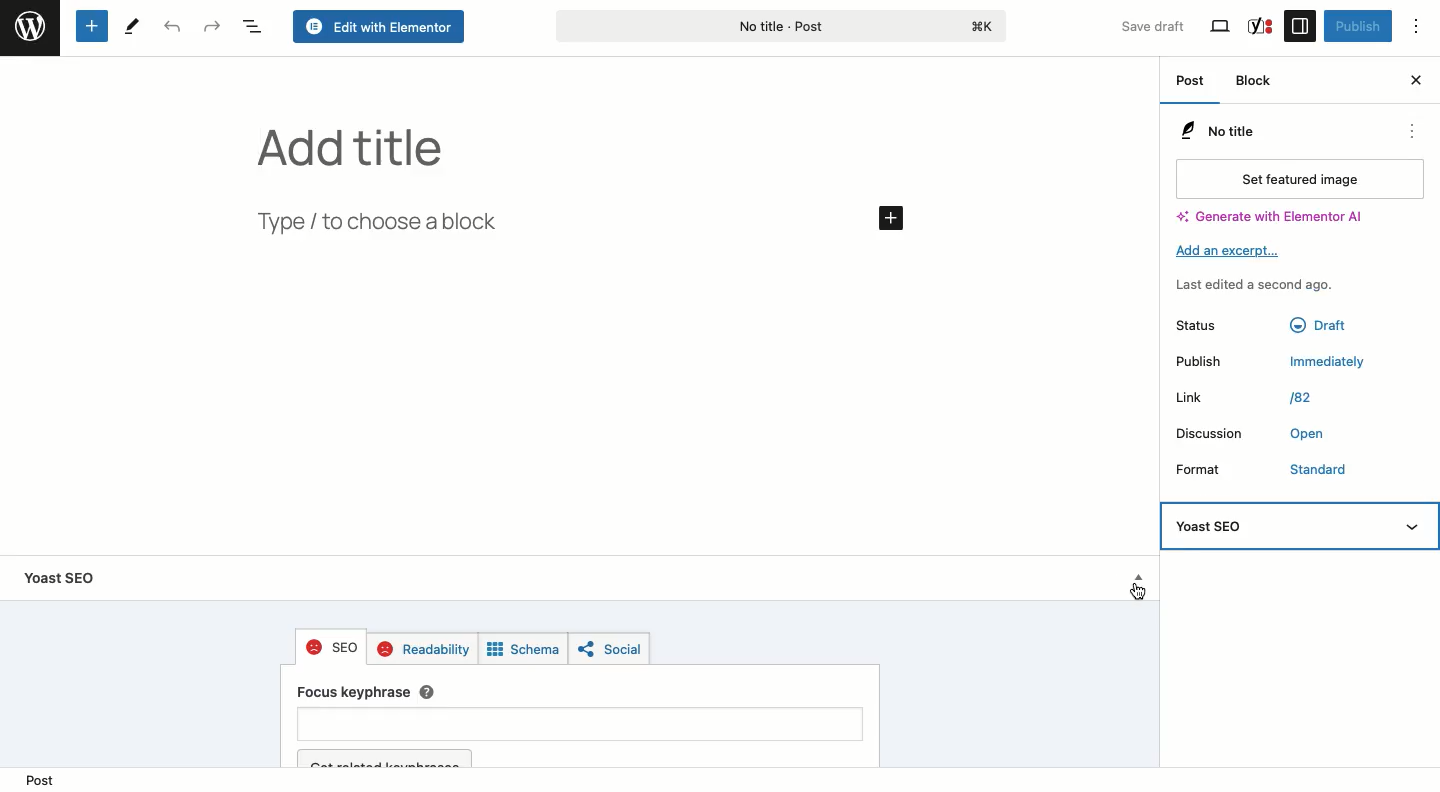  What do you see at coordinates (1204, 470) in the screenshot?
I see `Format` at bounding box center [1204, 470].